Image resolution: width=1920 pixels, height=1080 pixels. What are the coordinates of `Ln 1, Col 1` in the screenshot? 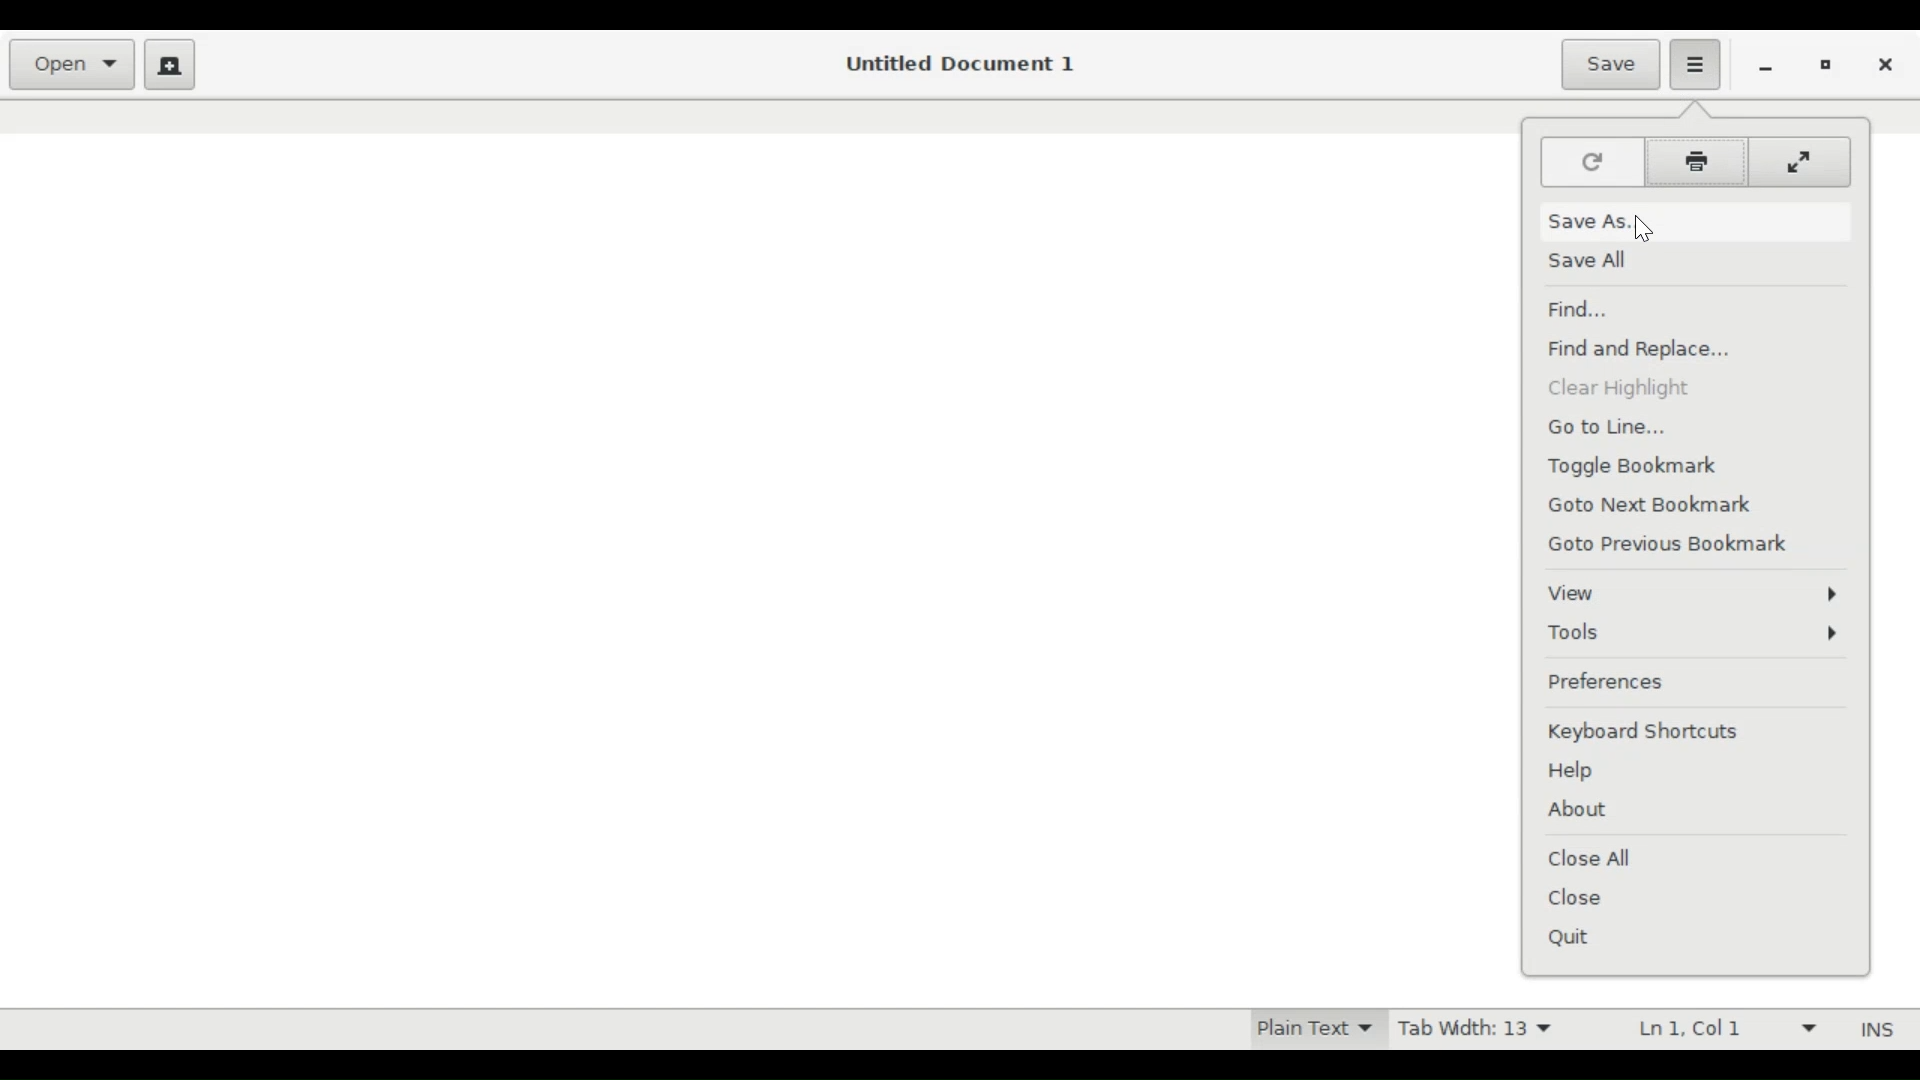 It's located at (1721, 1030).